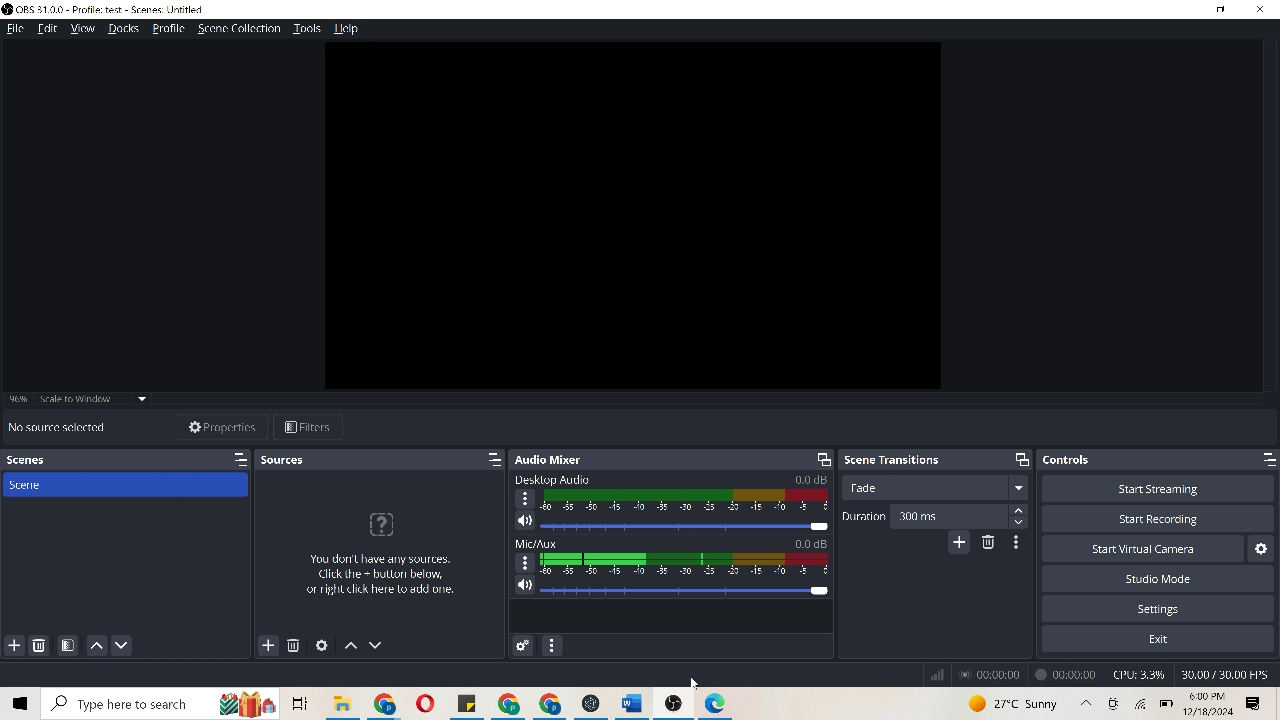 The height and width of the screenshot is (720, 1280). What do you see at coordinates (1255, 703) in the screenshot?
I see `options` at bounding box center [1255, 703].